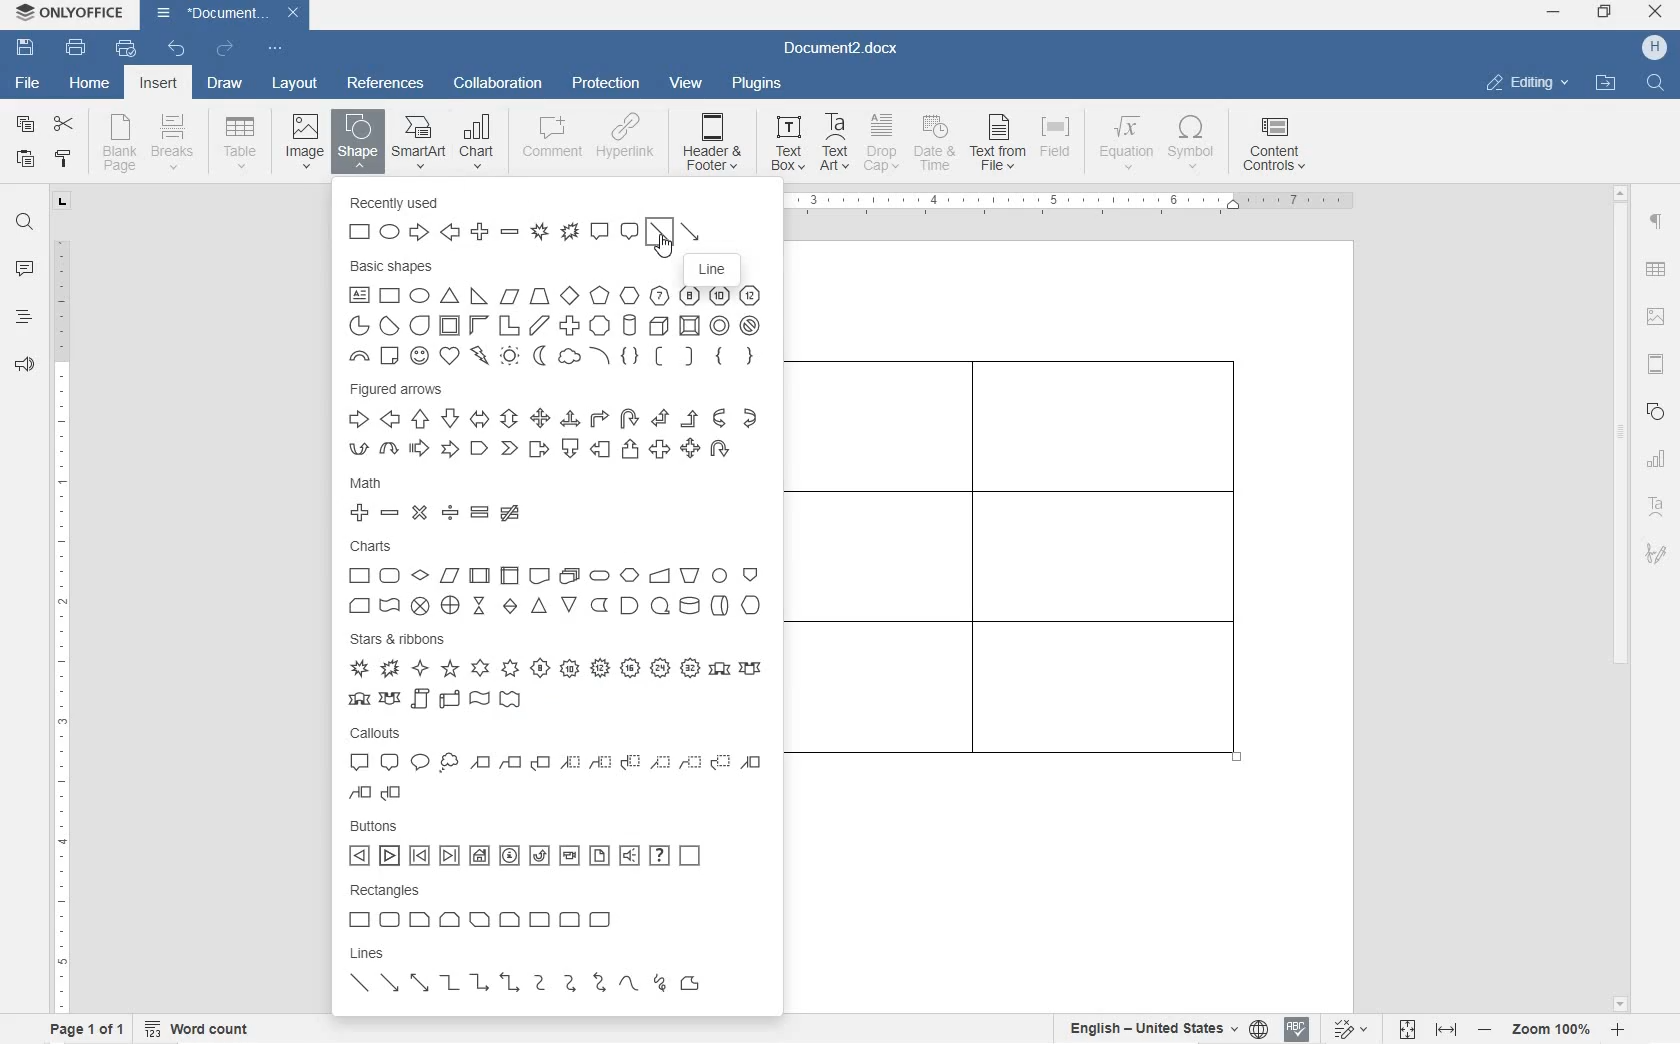  What do you see at coordinates (1656, 411) in the screenshot?
I see `shape` at bounding box center [1656, 411].